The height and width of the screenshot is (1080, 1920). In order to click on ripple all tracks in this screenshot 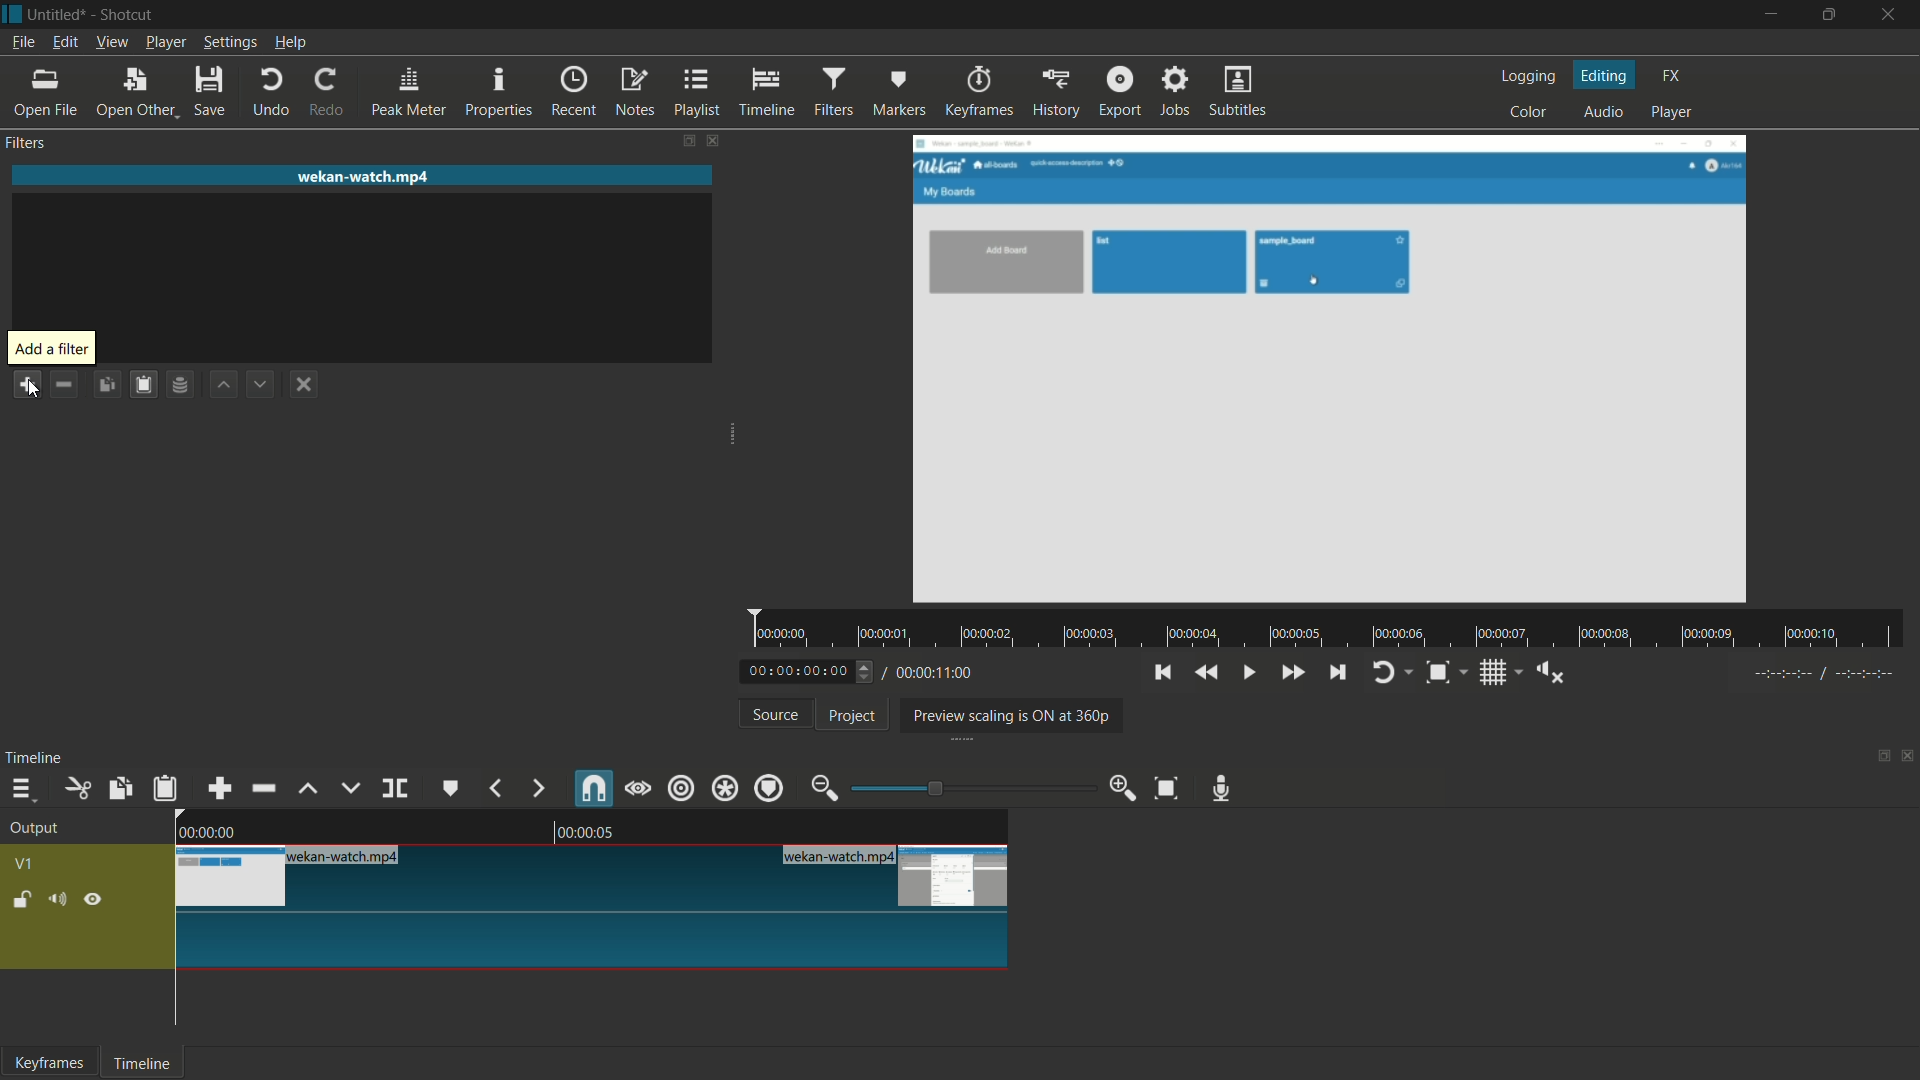, I will do `click(723, 789)`.